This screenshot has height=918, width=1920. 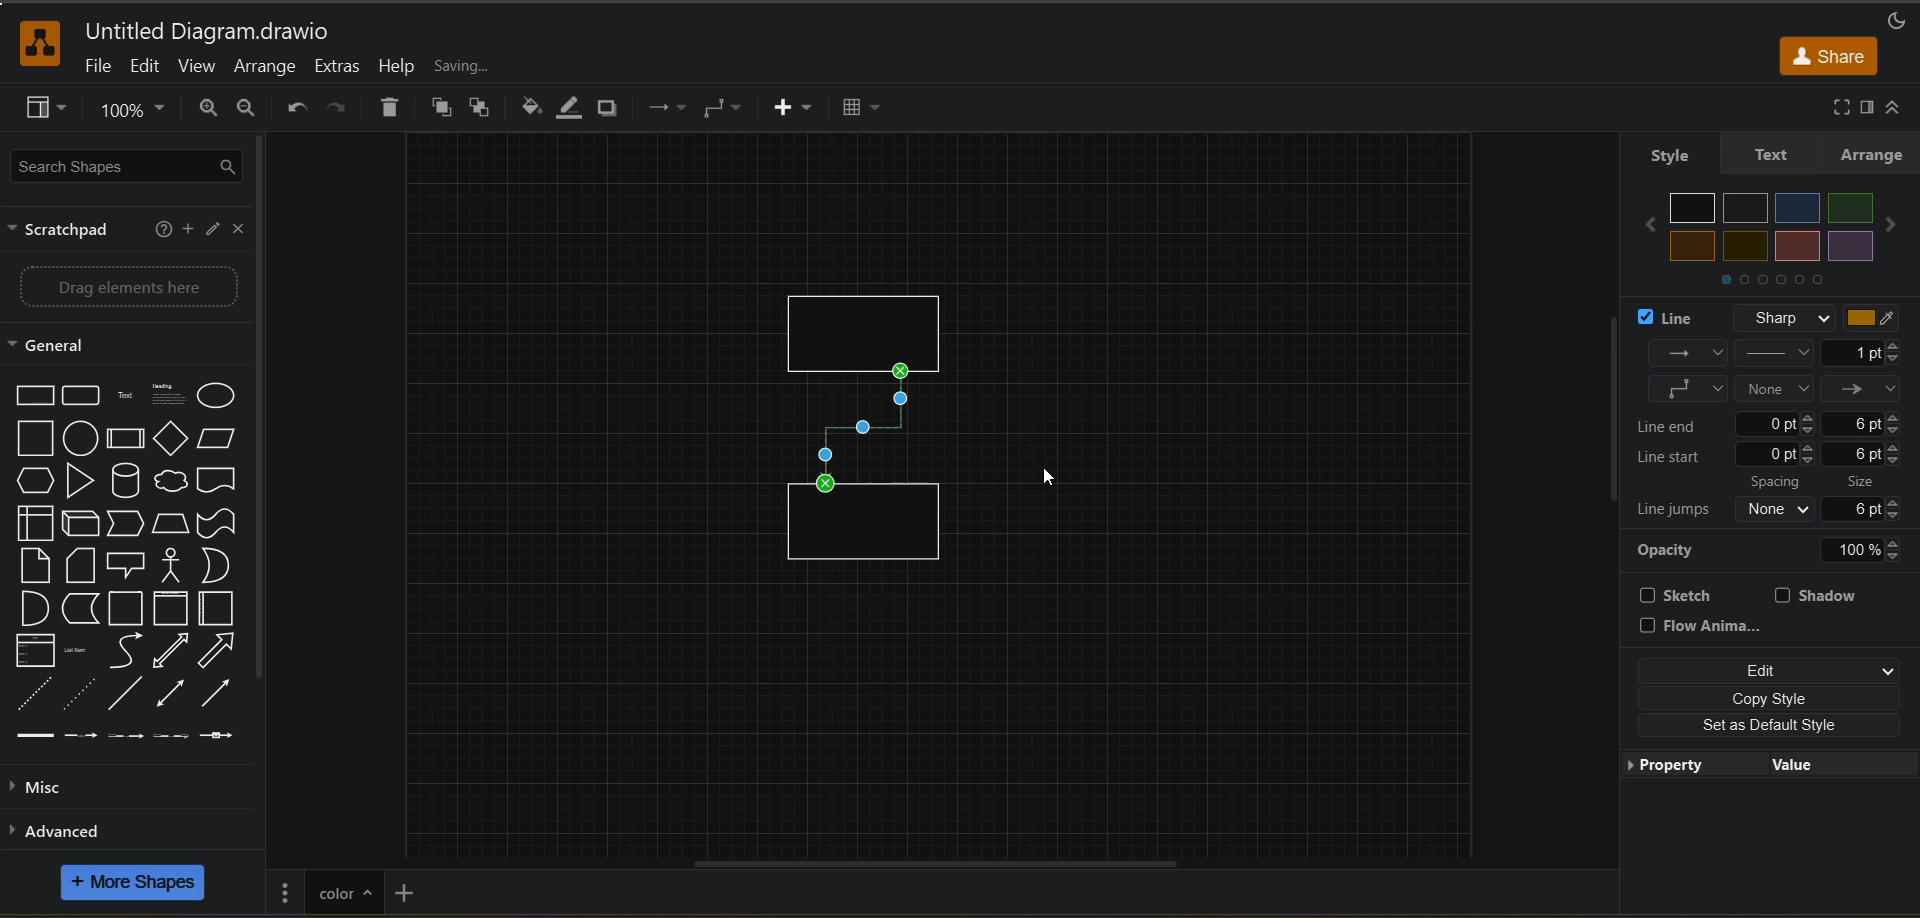 What do you see at coordinates (483, 110) in the screenshot?
I see `to back` at bounding box center [483, 110].